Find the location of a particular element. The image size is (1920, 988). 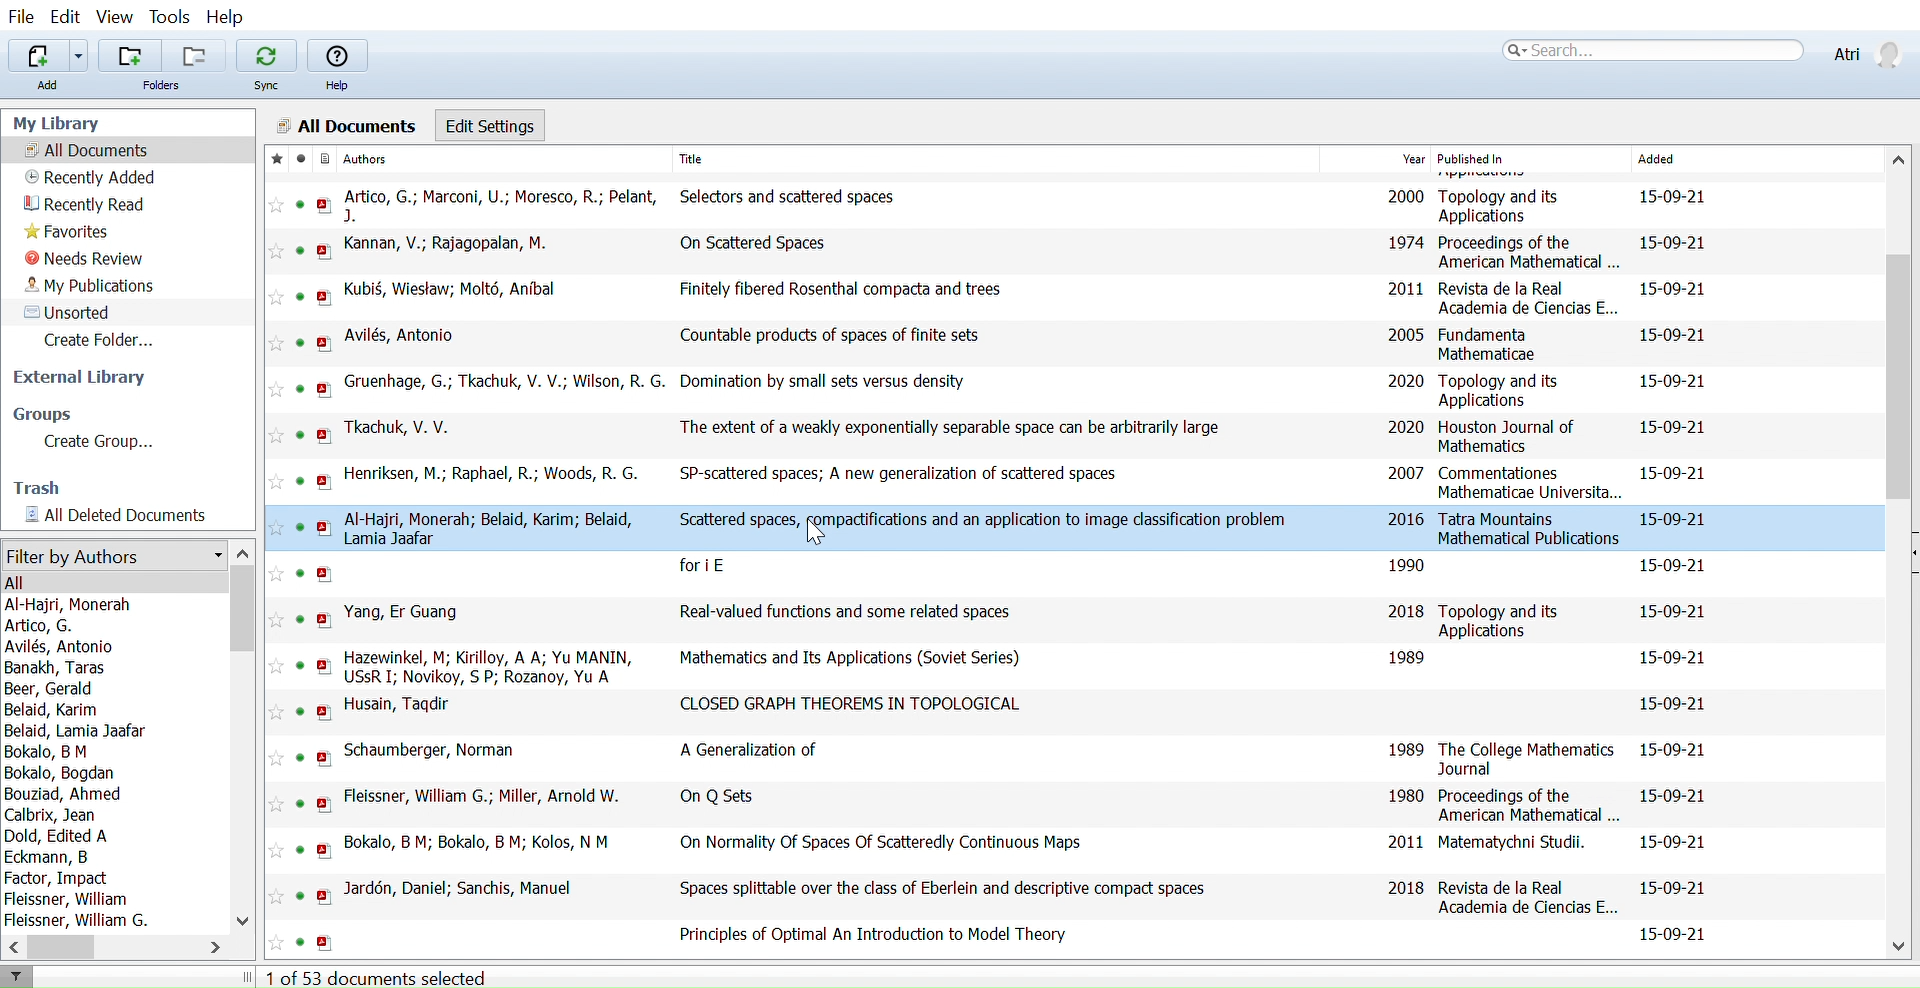

Move up in all files is located at coordinates (1898, 160).